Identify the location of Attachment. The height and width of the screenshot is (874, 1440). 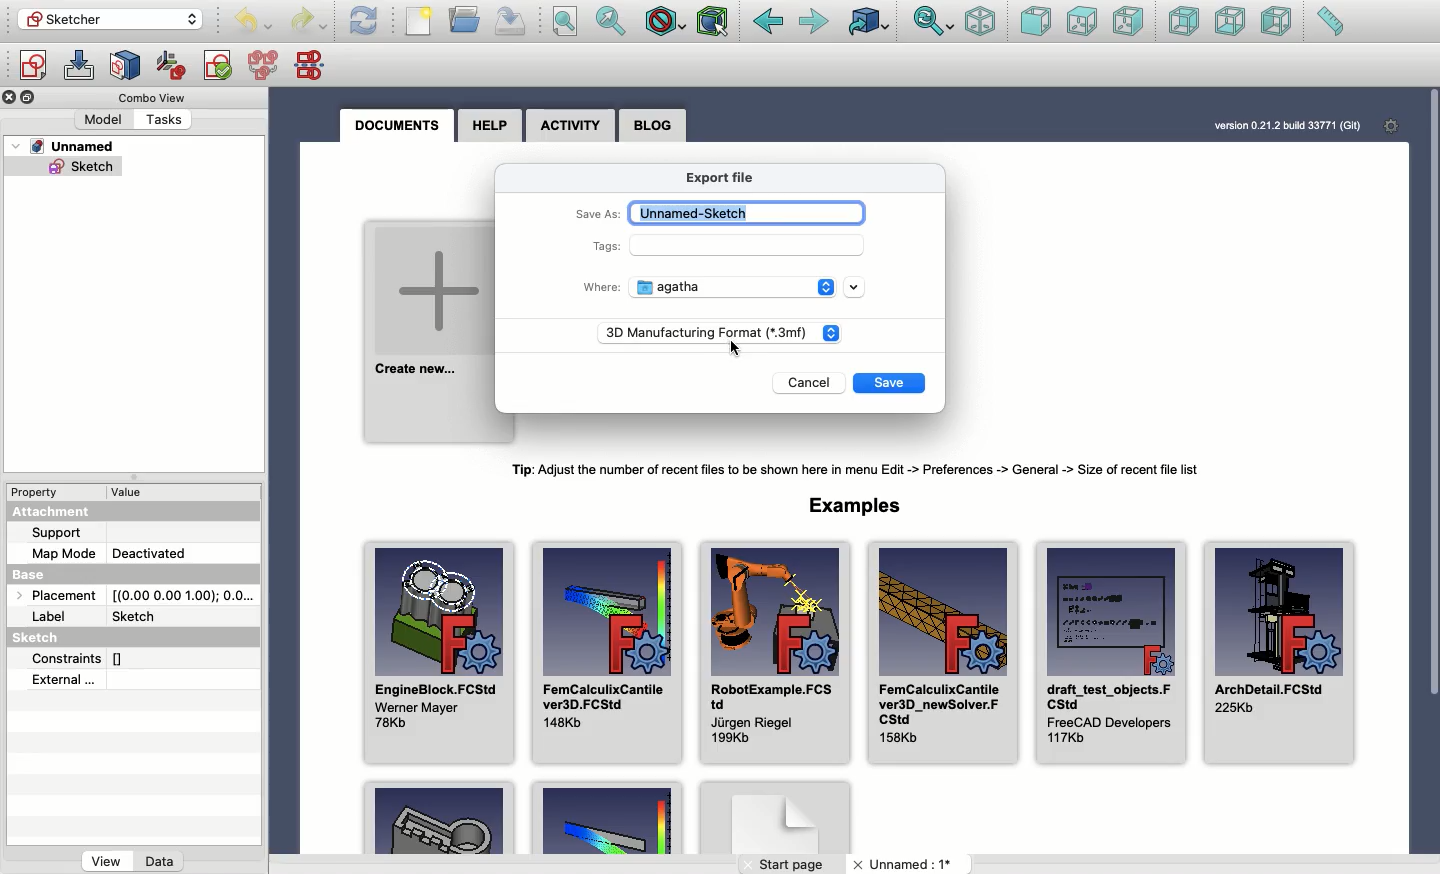
(62, 511).